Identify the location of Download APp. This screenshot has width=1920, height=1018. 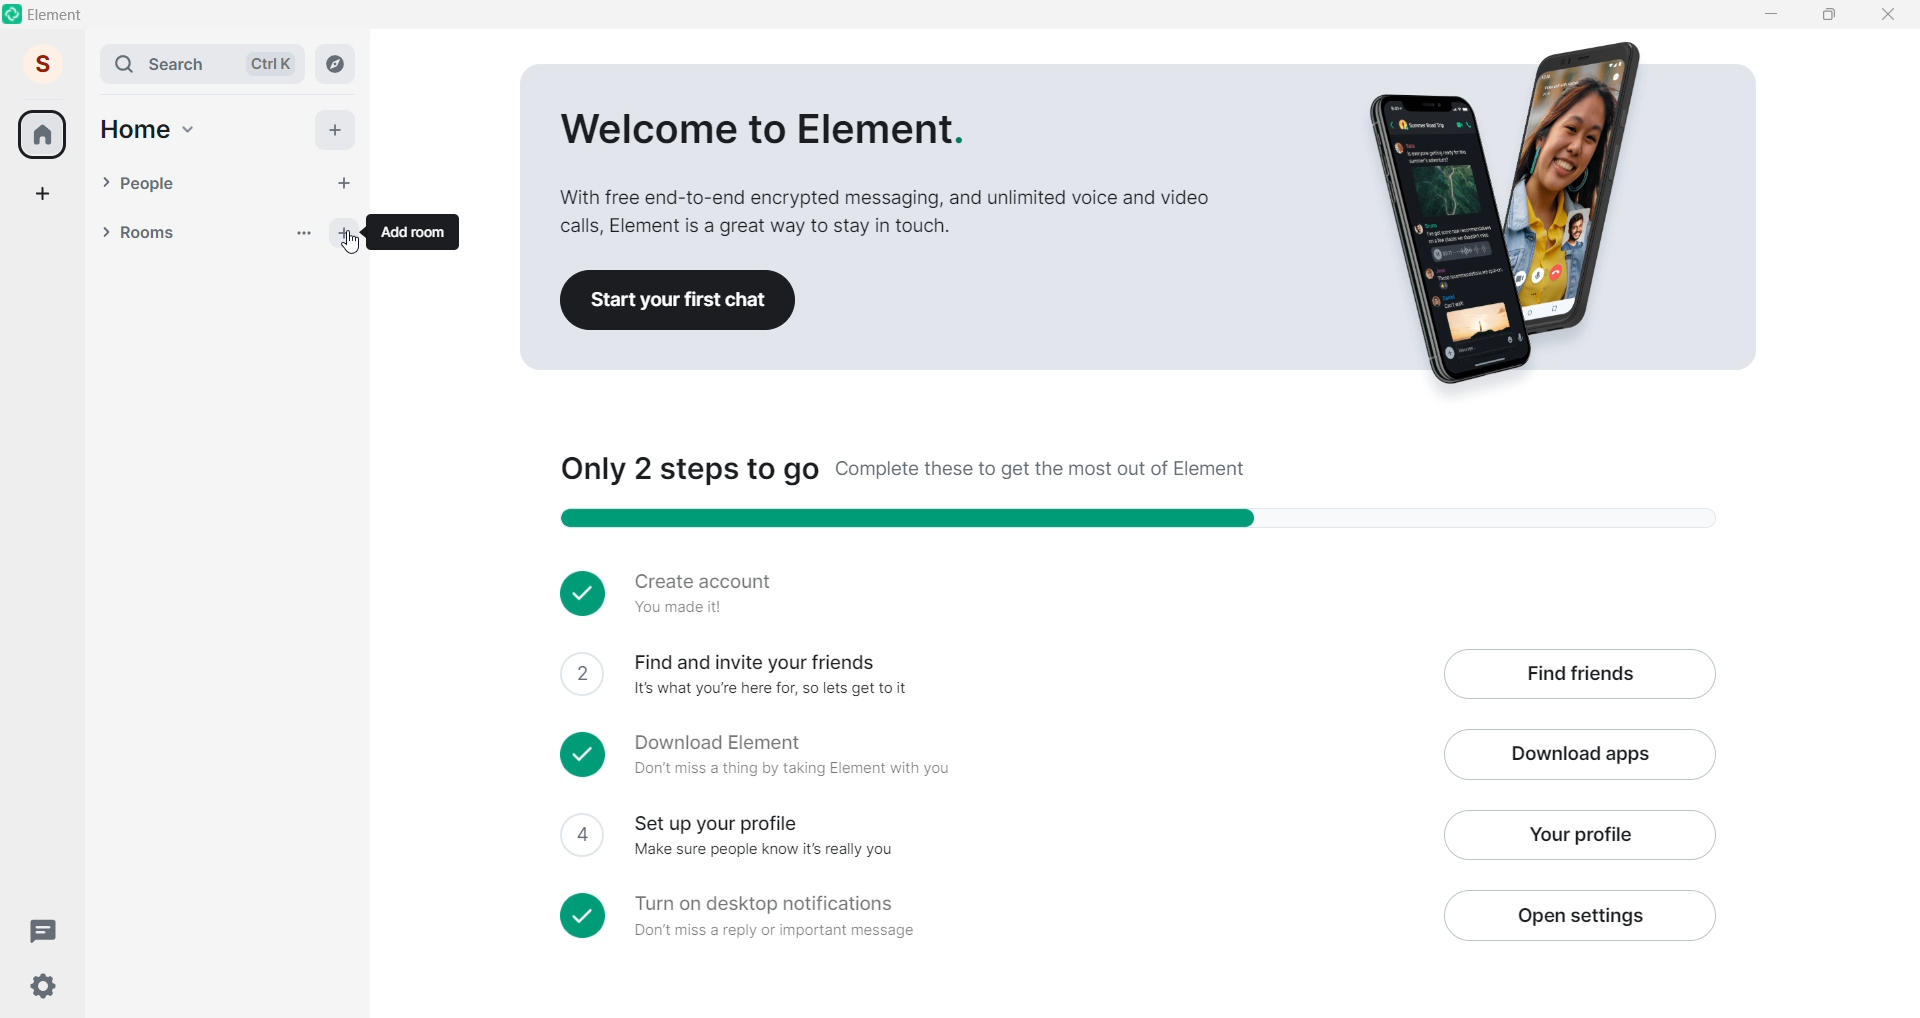
(1580, 756).